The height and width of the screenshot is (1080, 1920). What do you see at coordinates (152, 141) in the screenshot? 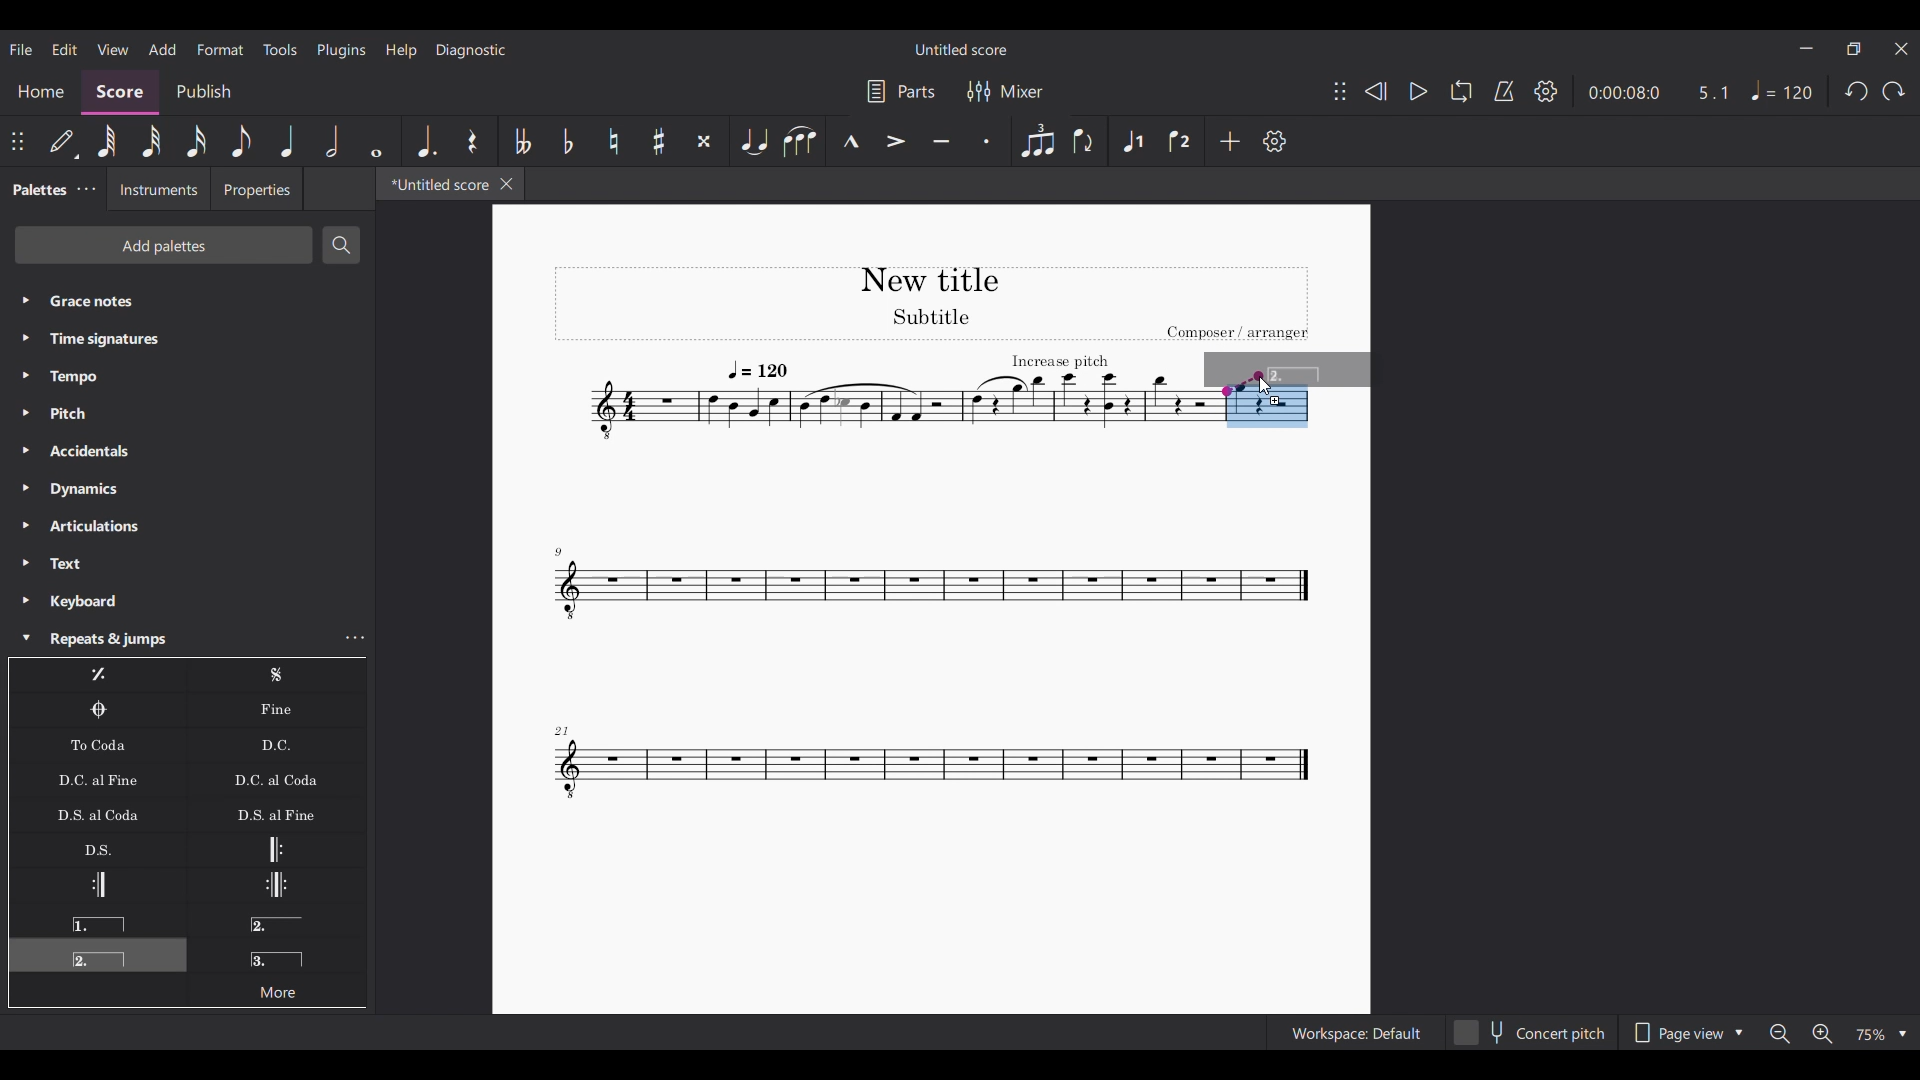
I see `32nd note` at bounding box center [152, 141].